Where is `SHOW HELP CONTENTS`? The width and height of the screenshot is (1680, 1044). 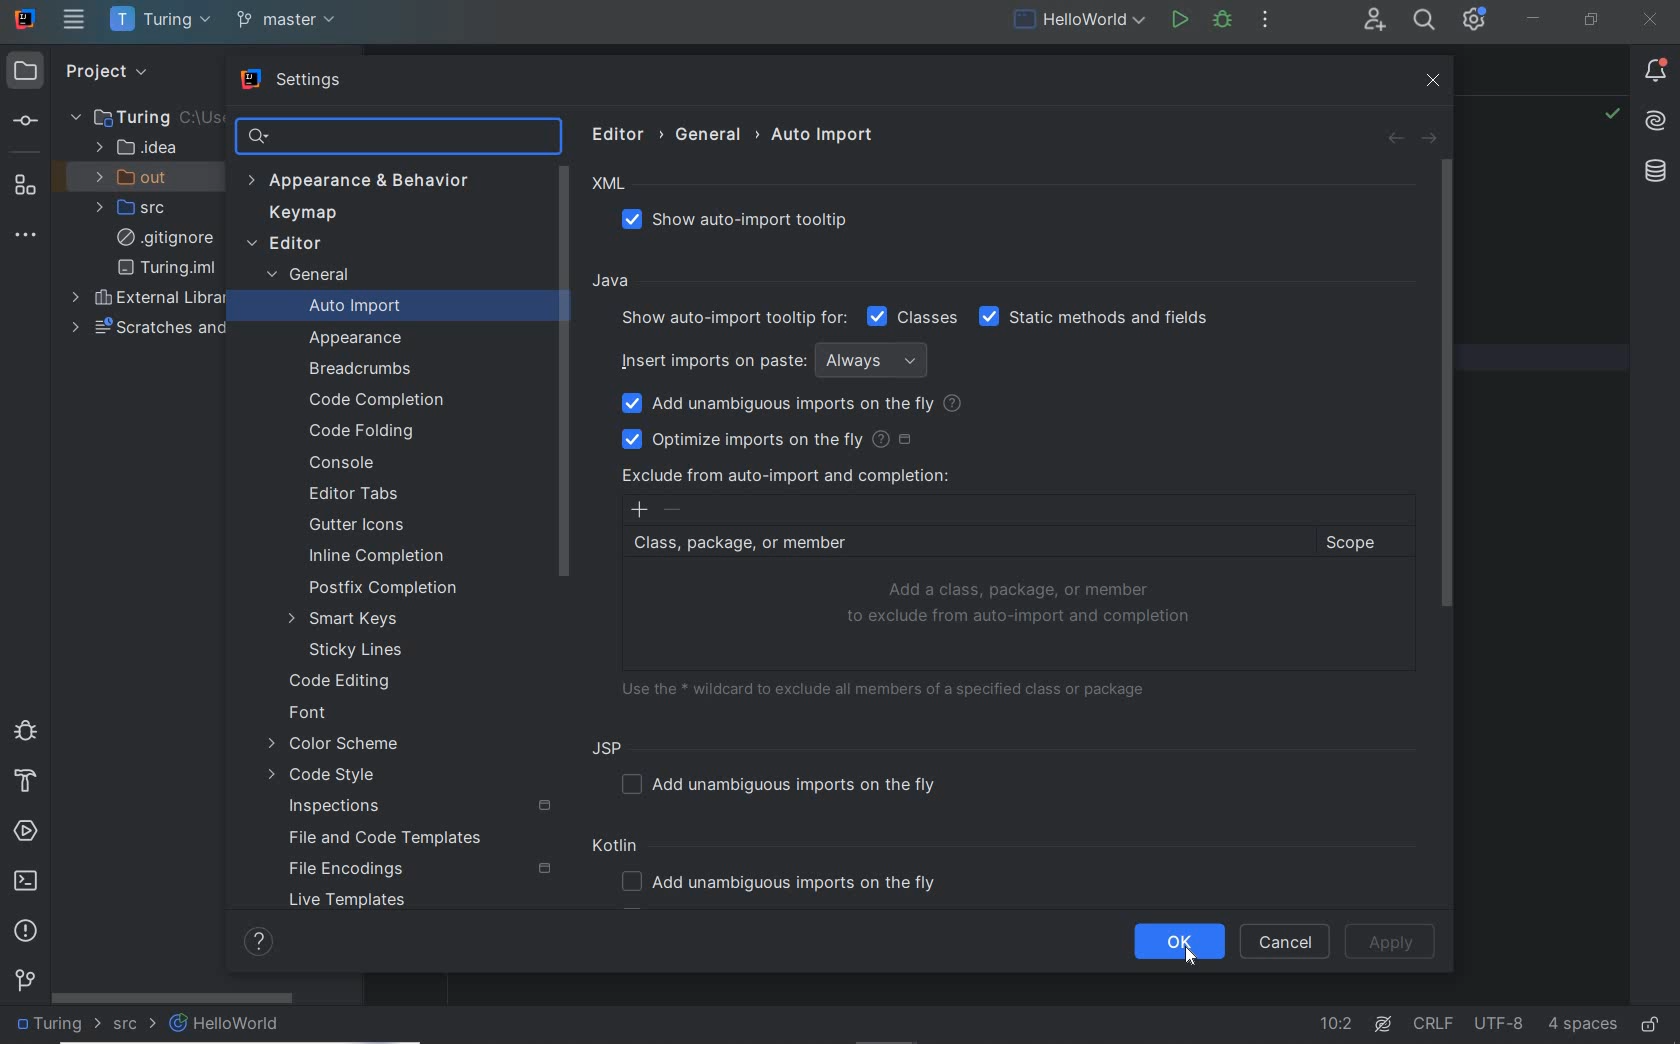 SHOW HELP CONTENTS is located at coordinates (258, 942).